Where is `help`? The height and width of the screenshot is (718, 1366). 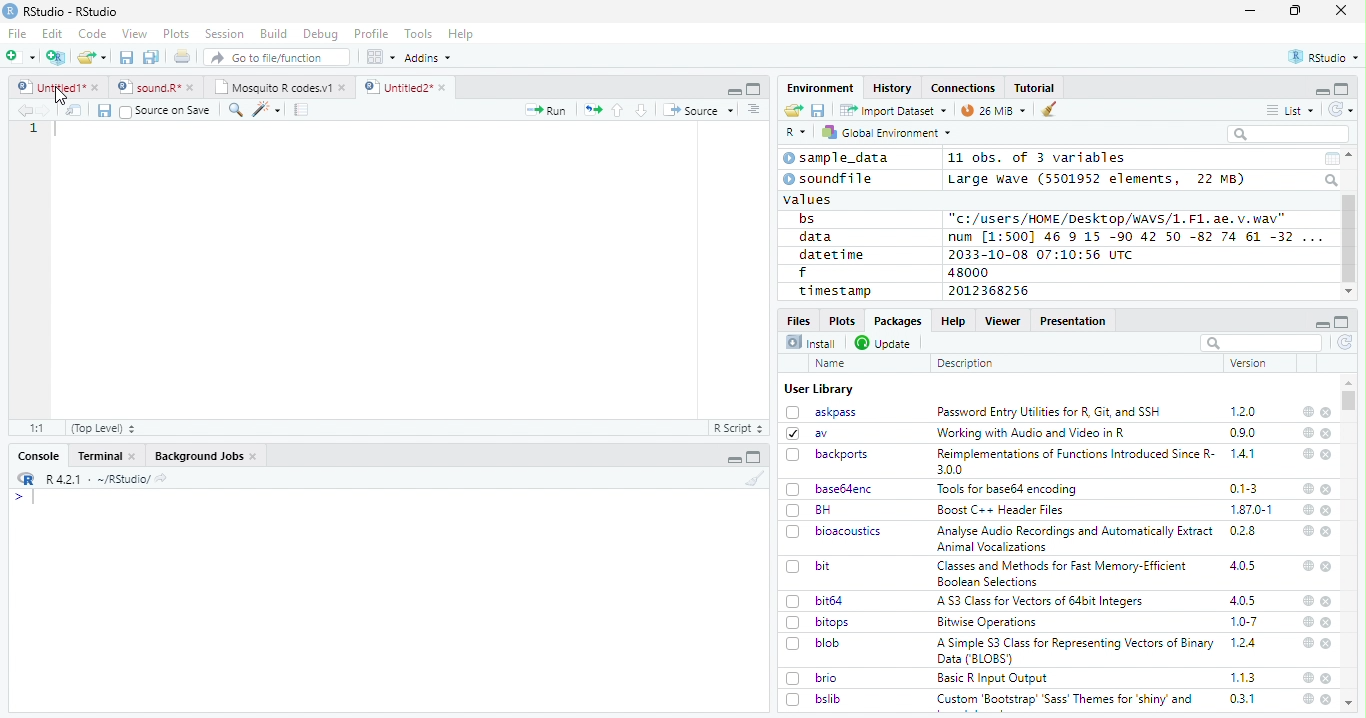 help is located at coordinates (1307, 565).